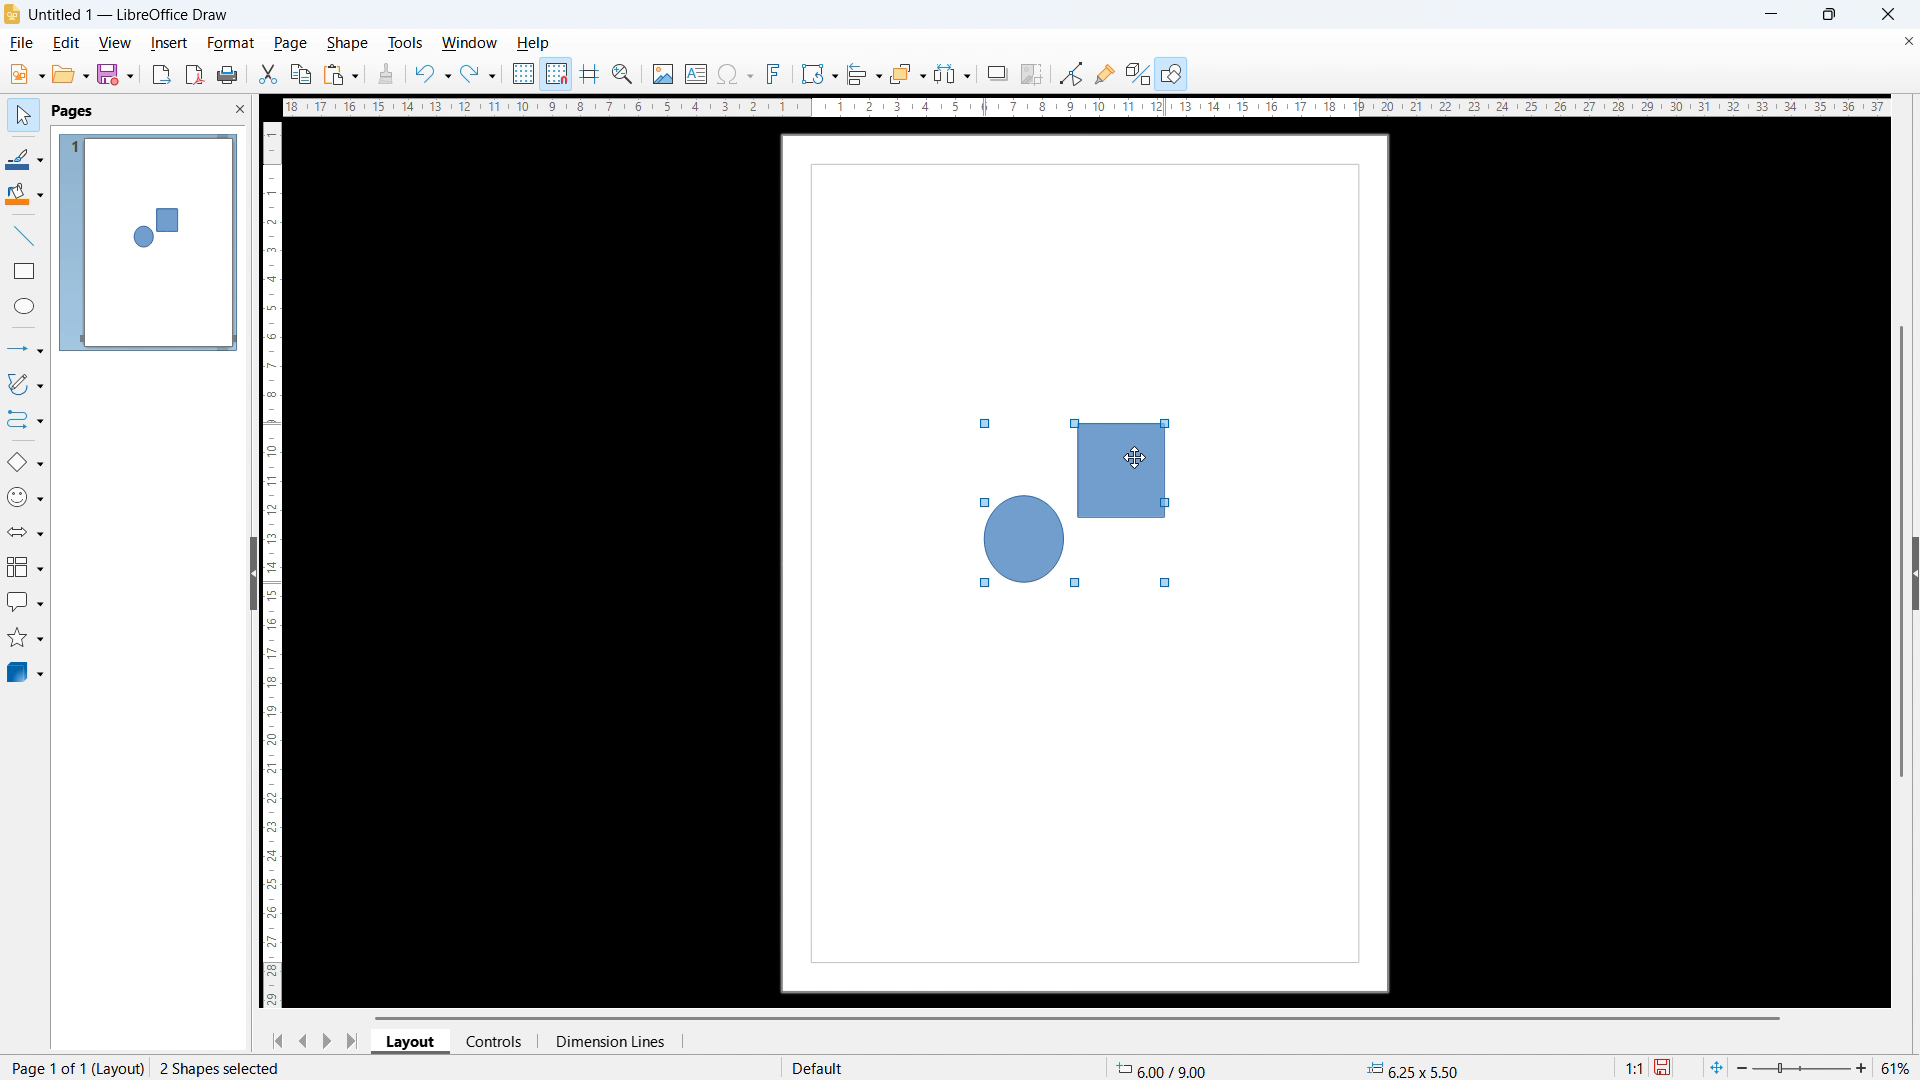 The width and height of the screenshot is (1920, 1080). I want to click on controls, so click(494, 1042).